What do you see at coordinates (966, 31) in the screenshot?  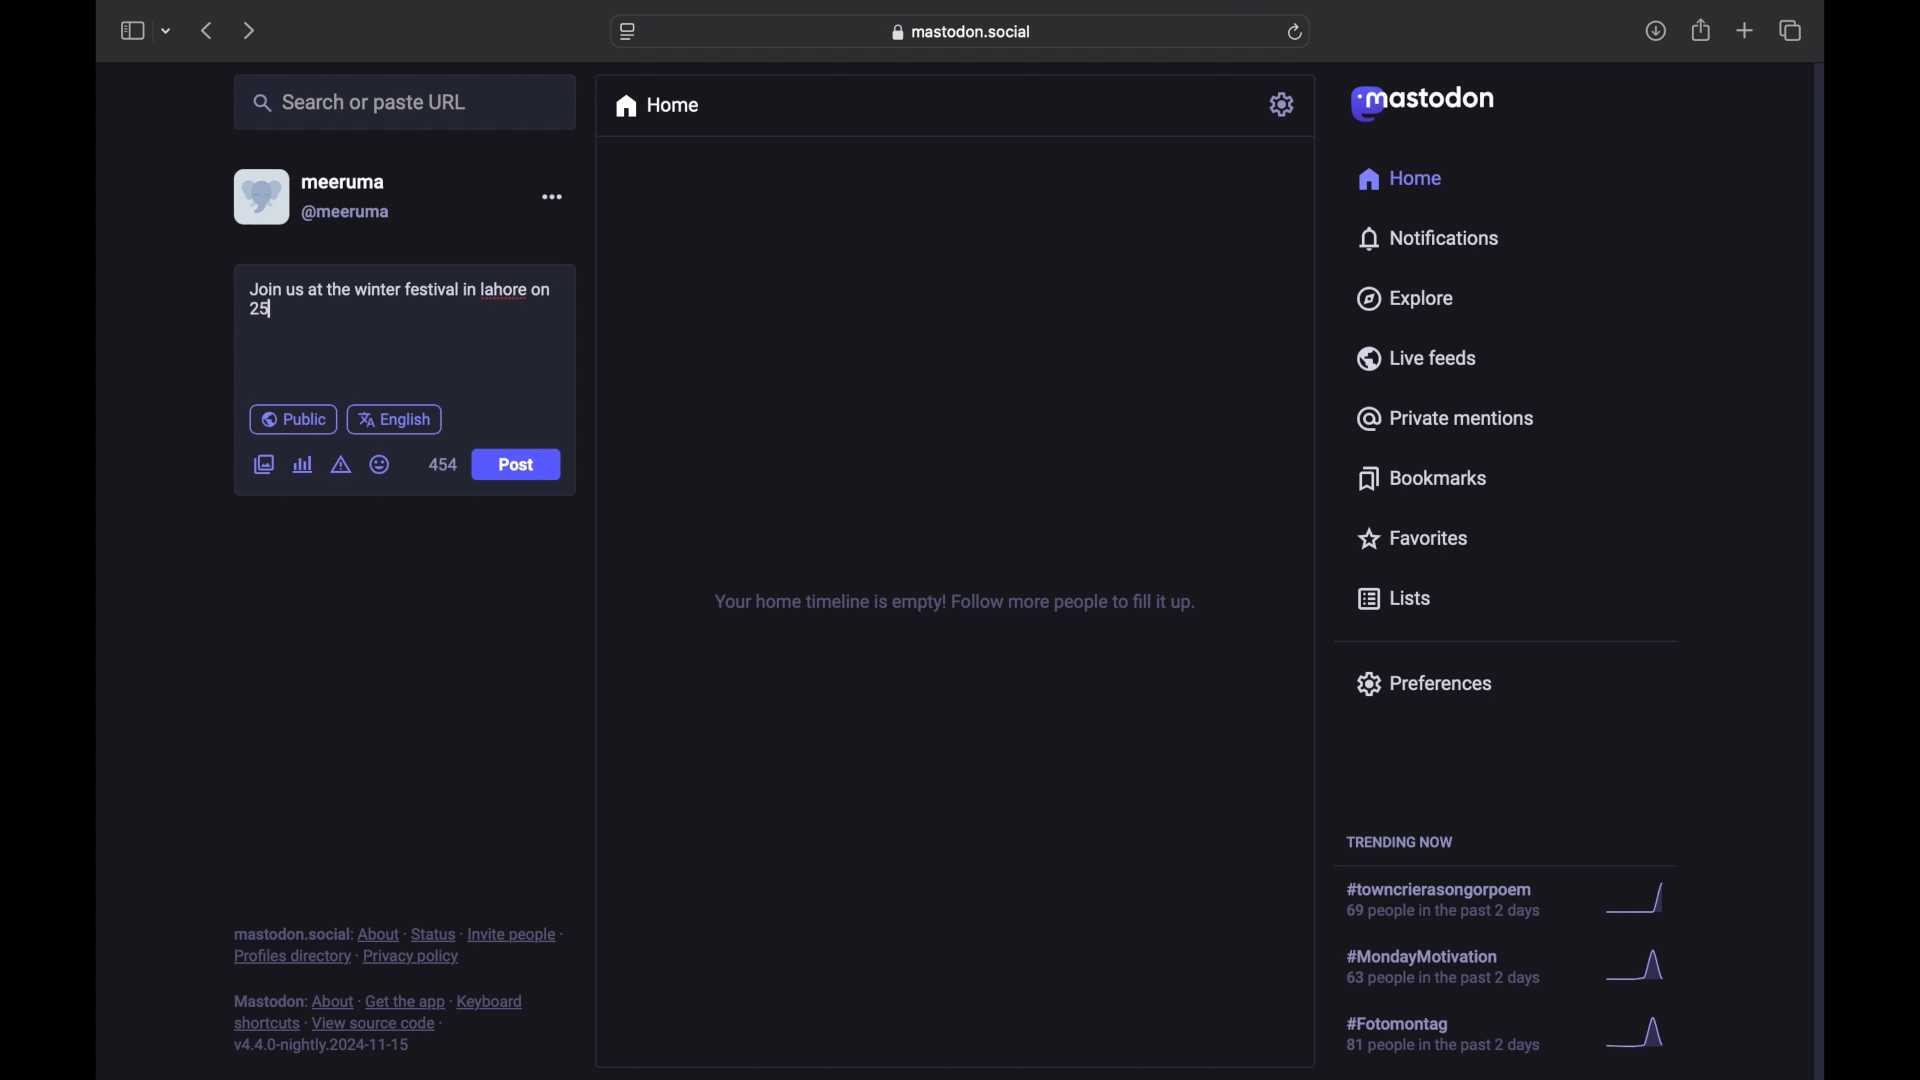 I see `web address` at bounding box center [966, 31].